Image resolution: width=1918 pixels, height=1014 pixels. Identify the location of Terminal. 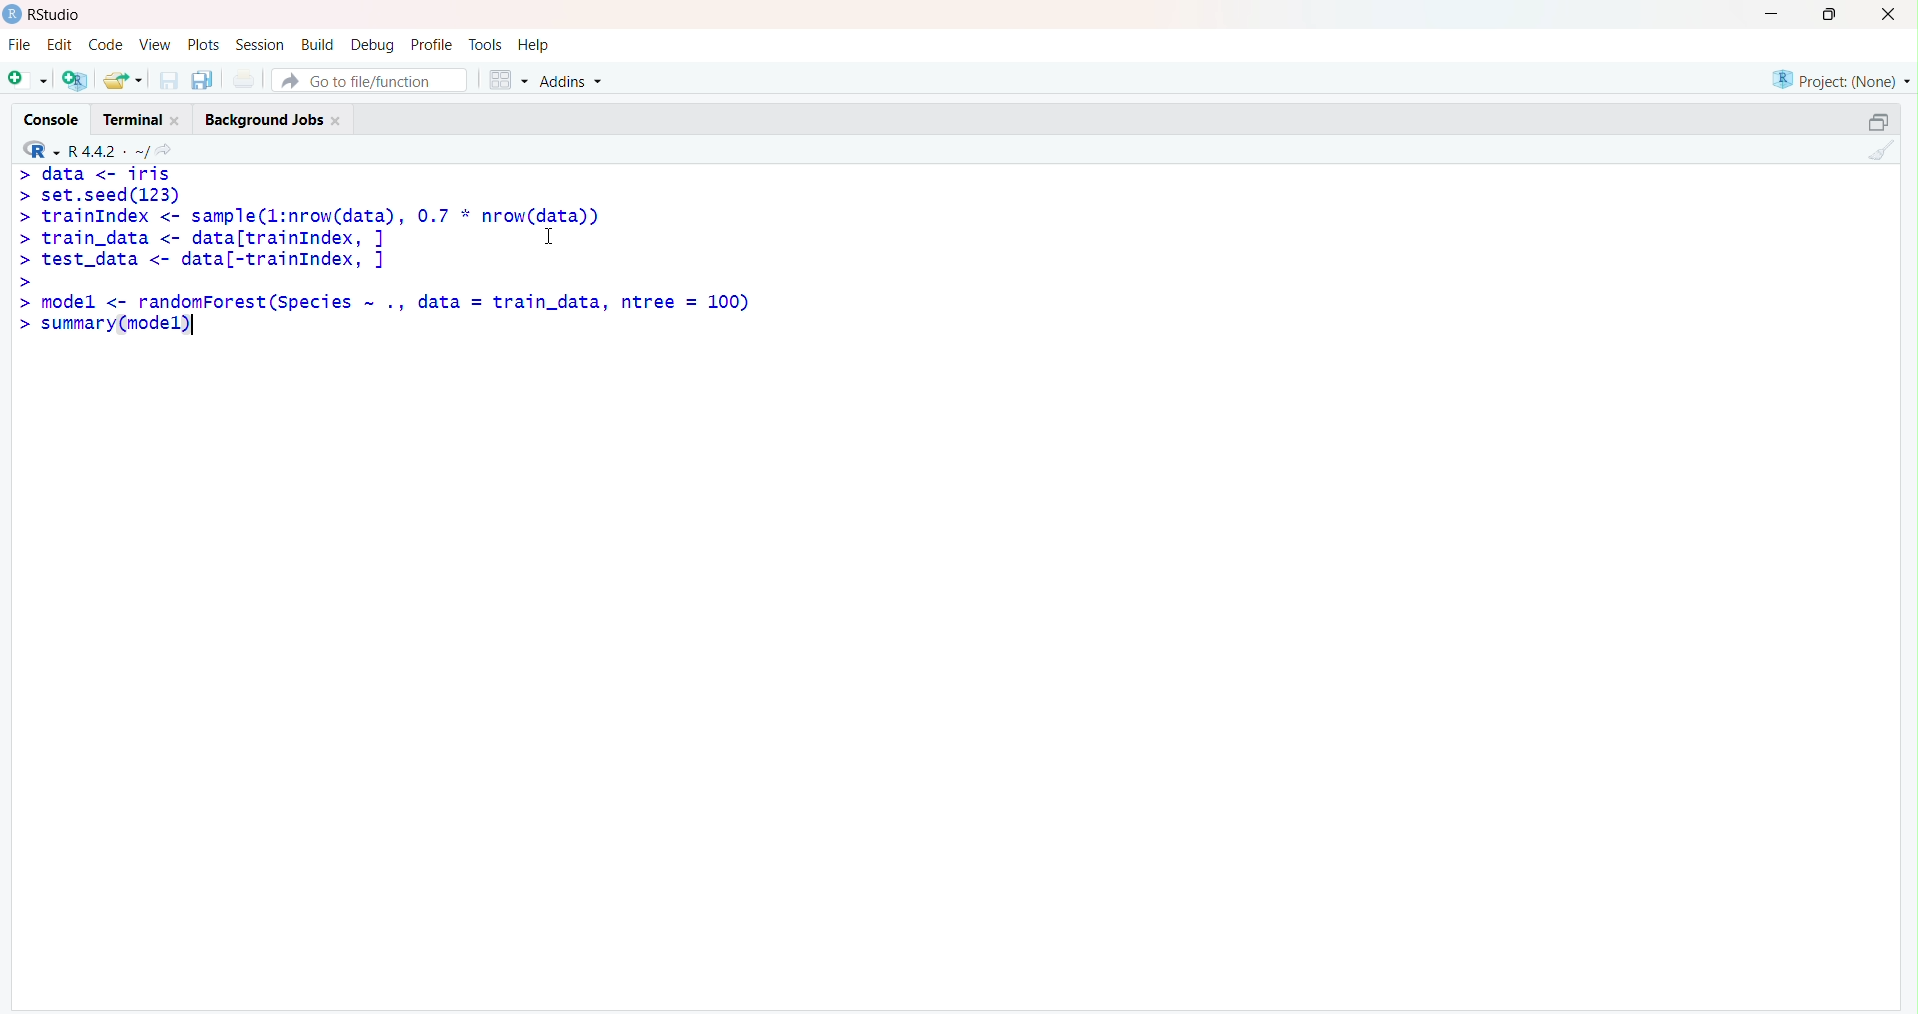
(140, 116).